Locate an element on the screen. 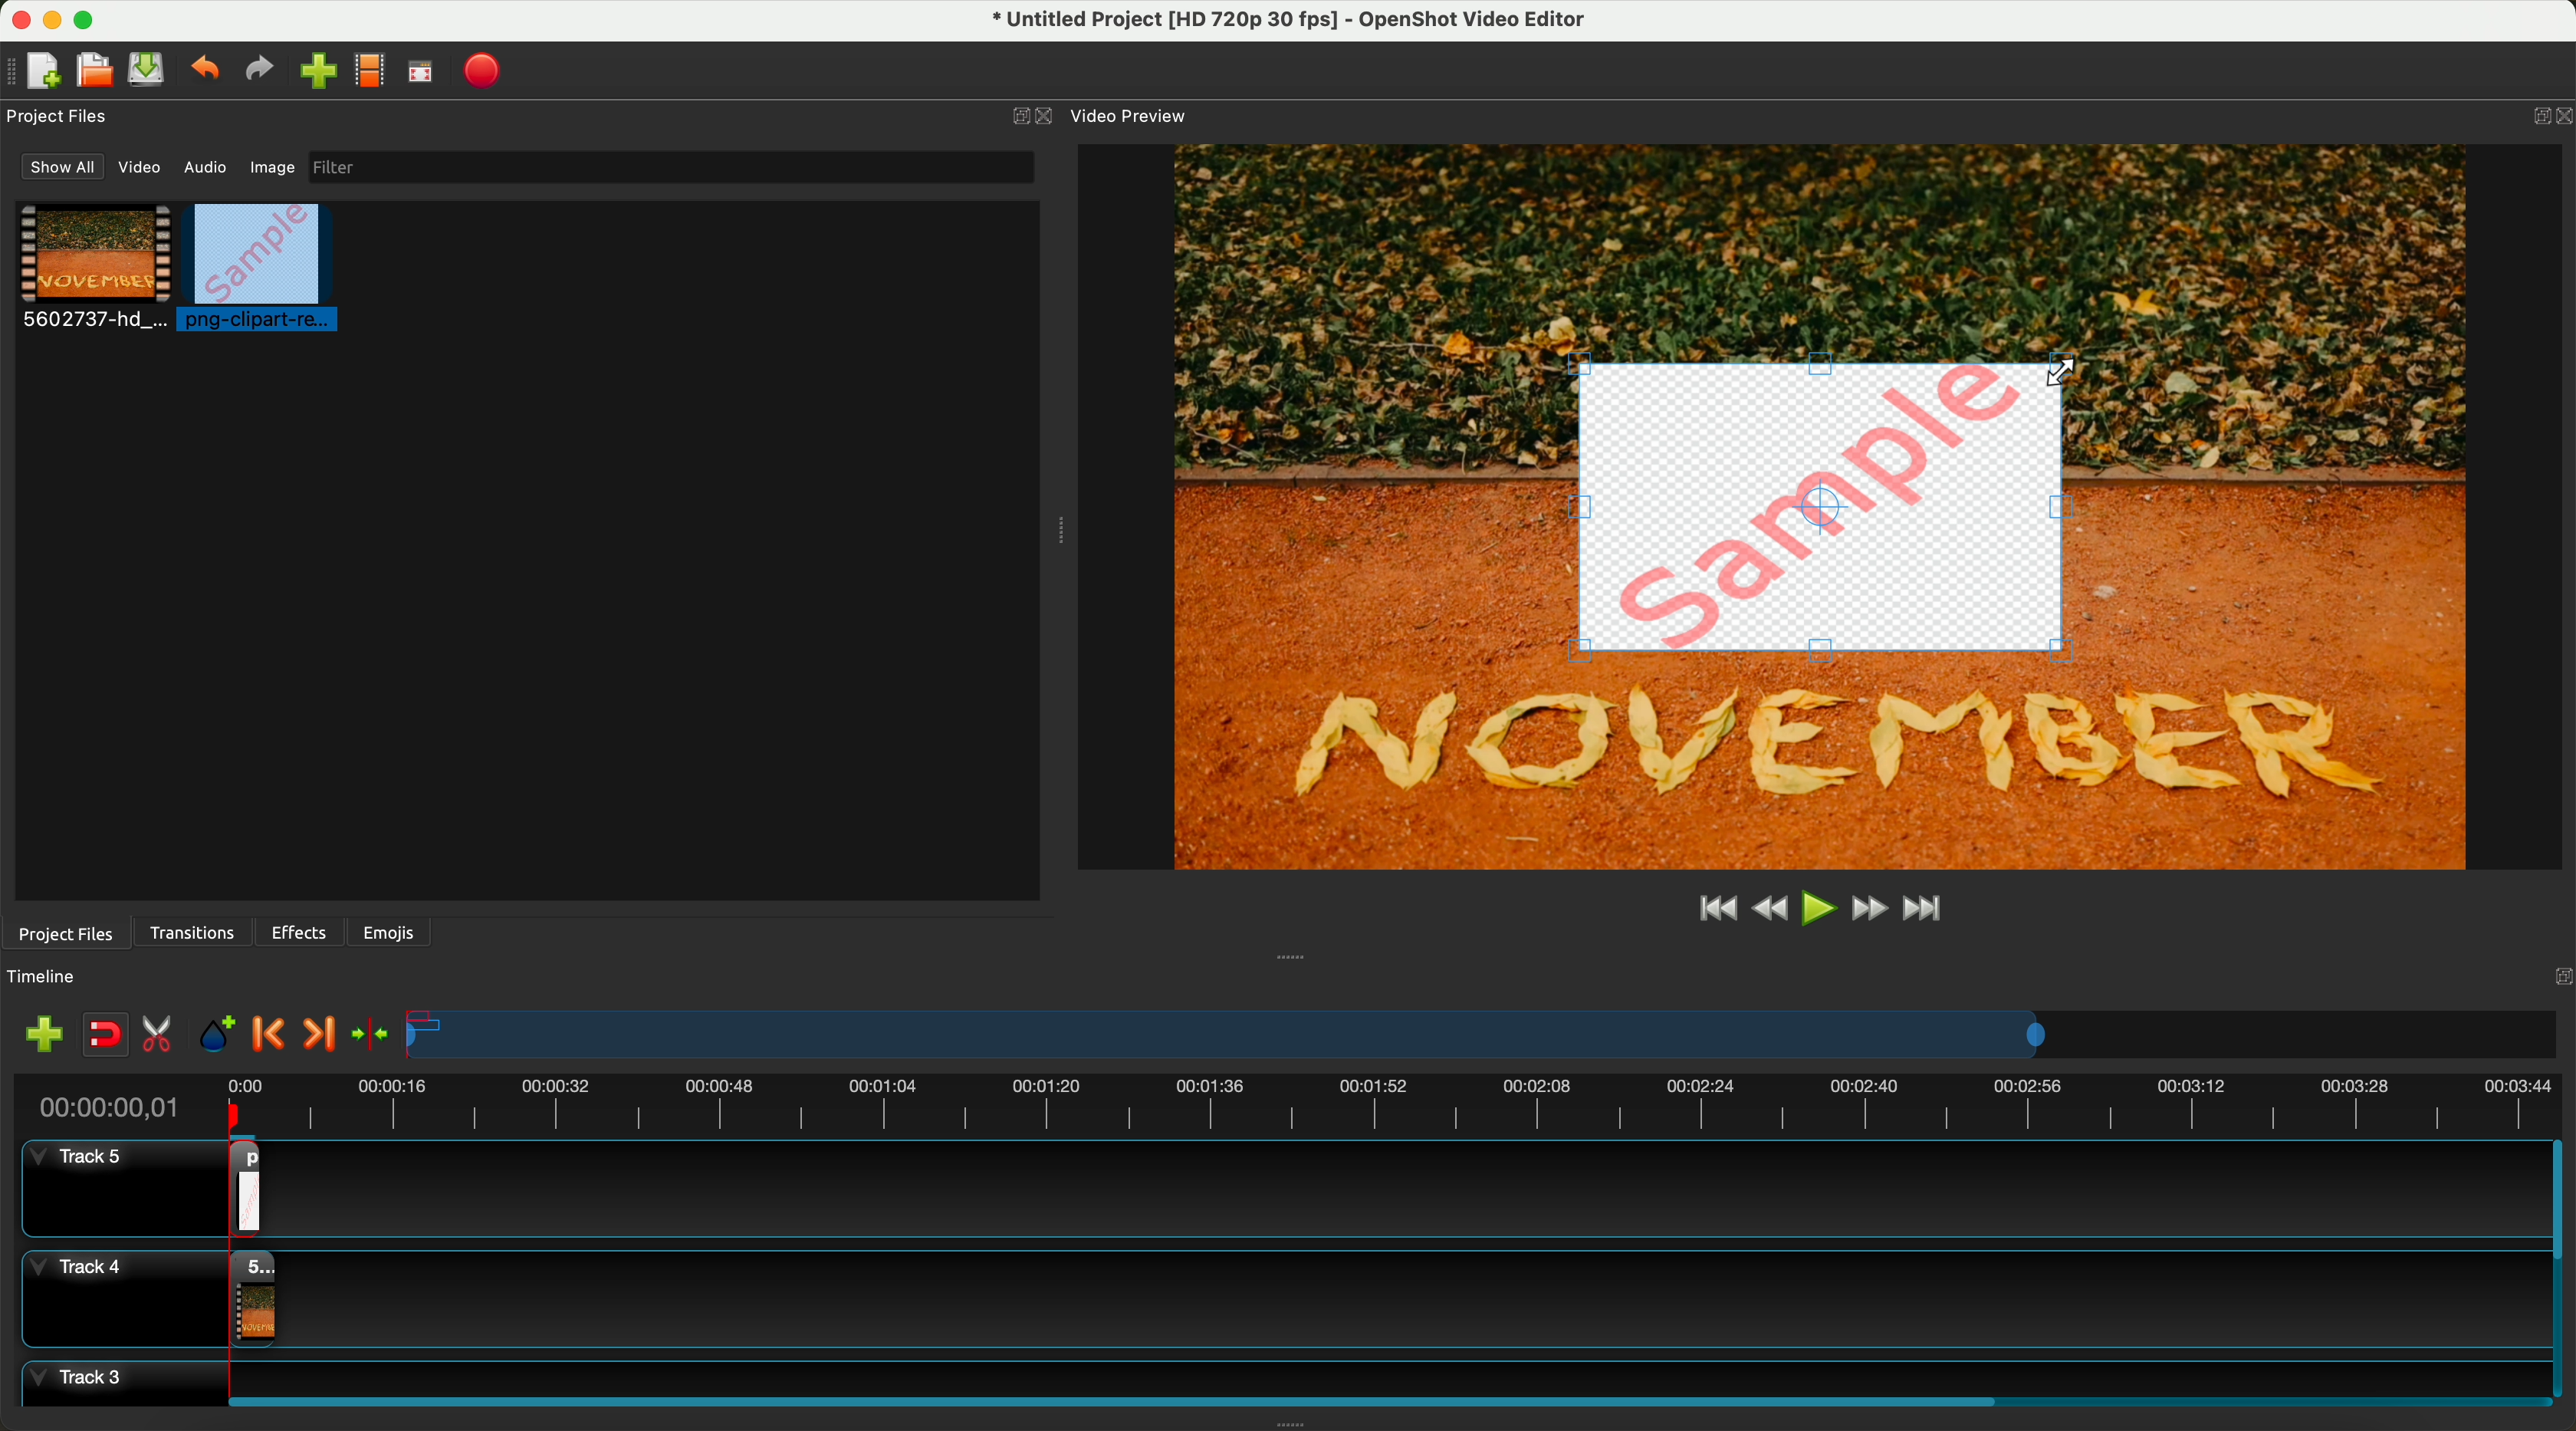 This screenshot has height=1431, width=2576. export video is located at coordinates (489, 71).